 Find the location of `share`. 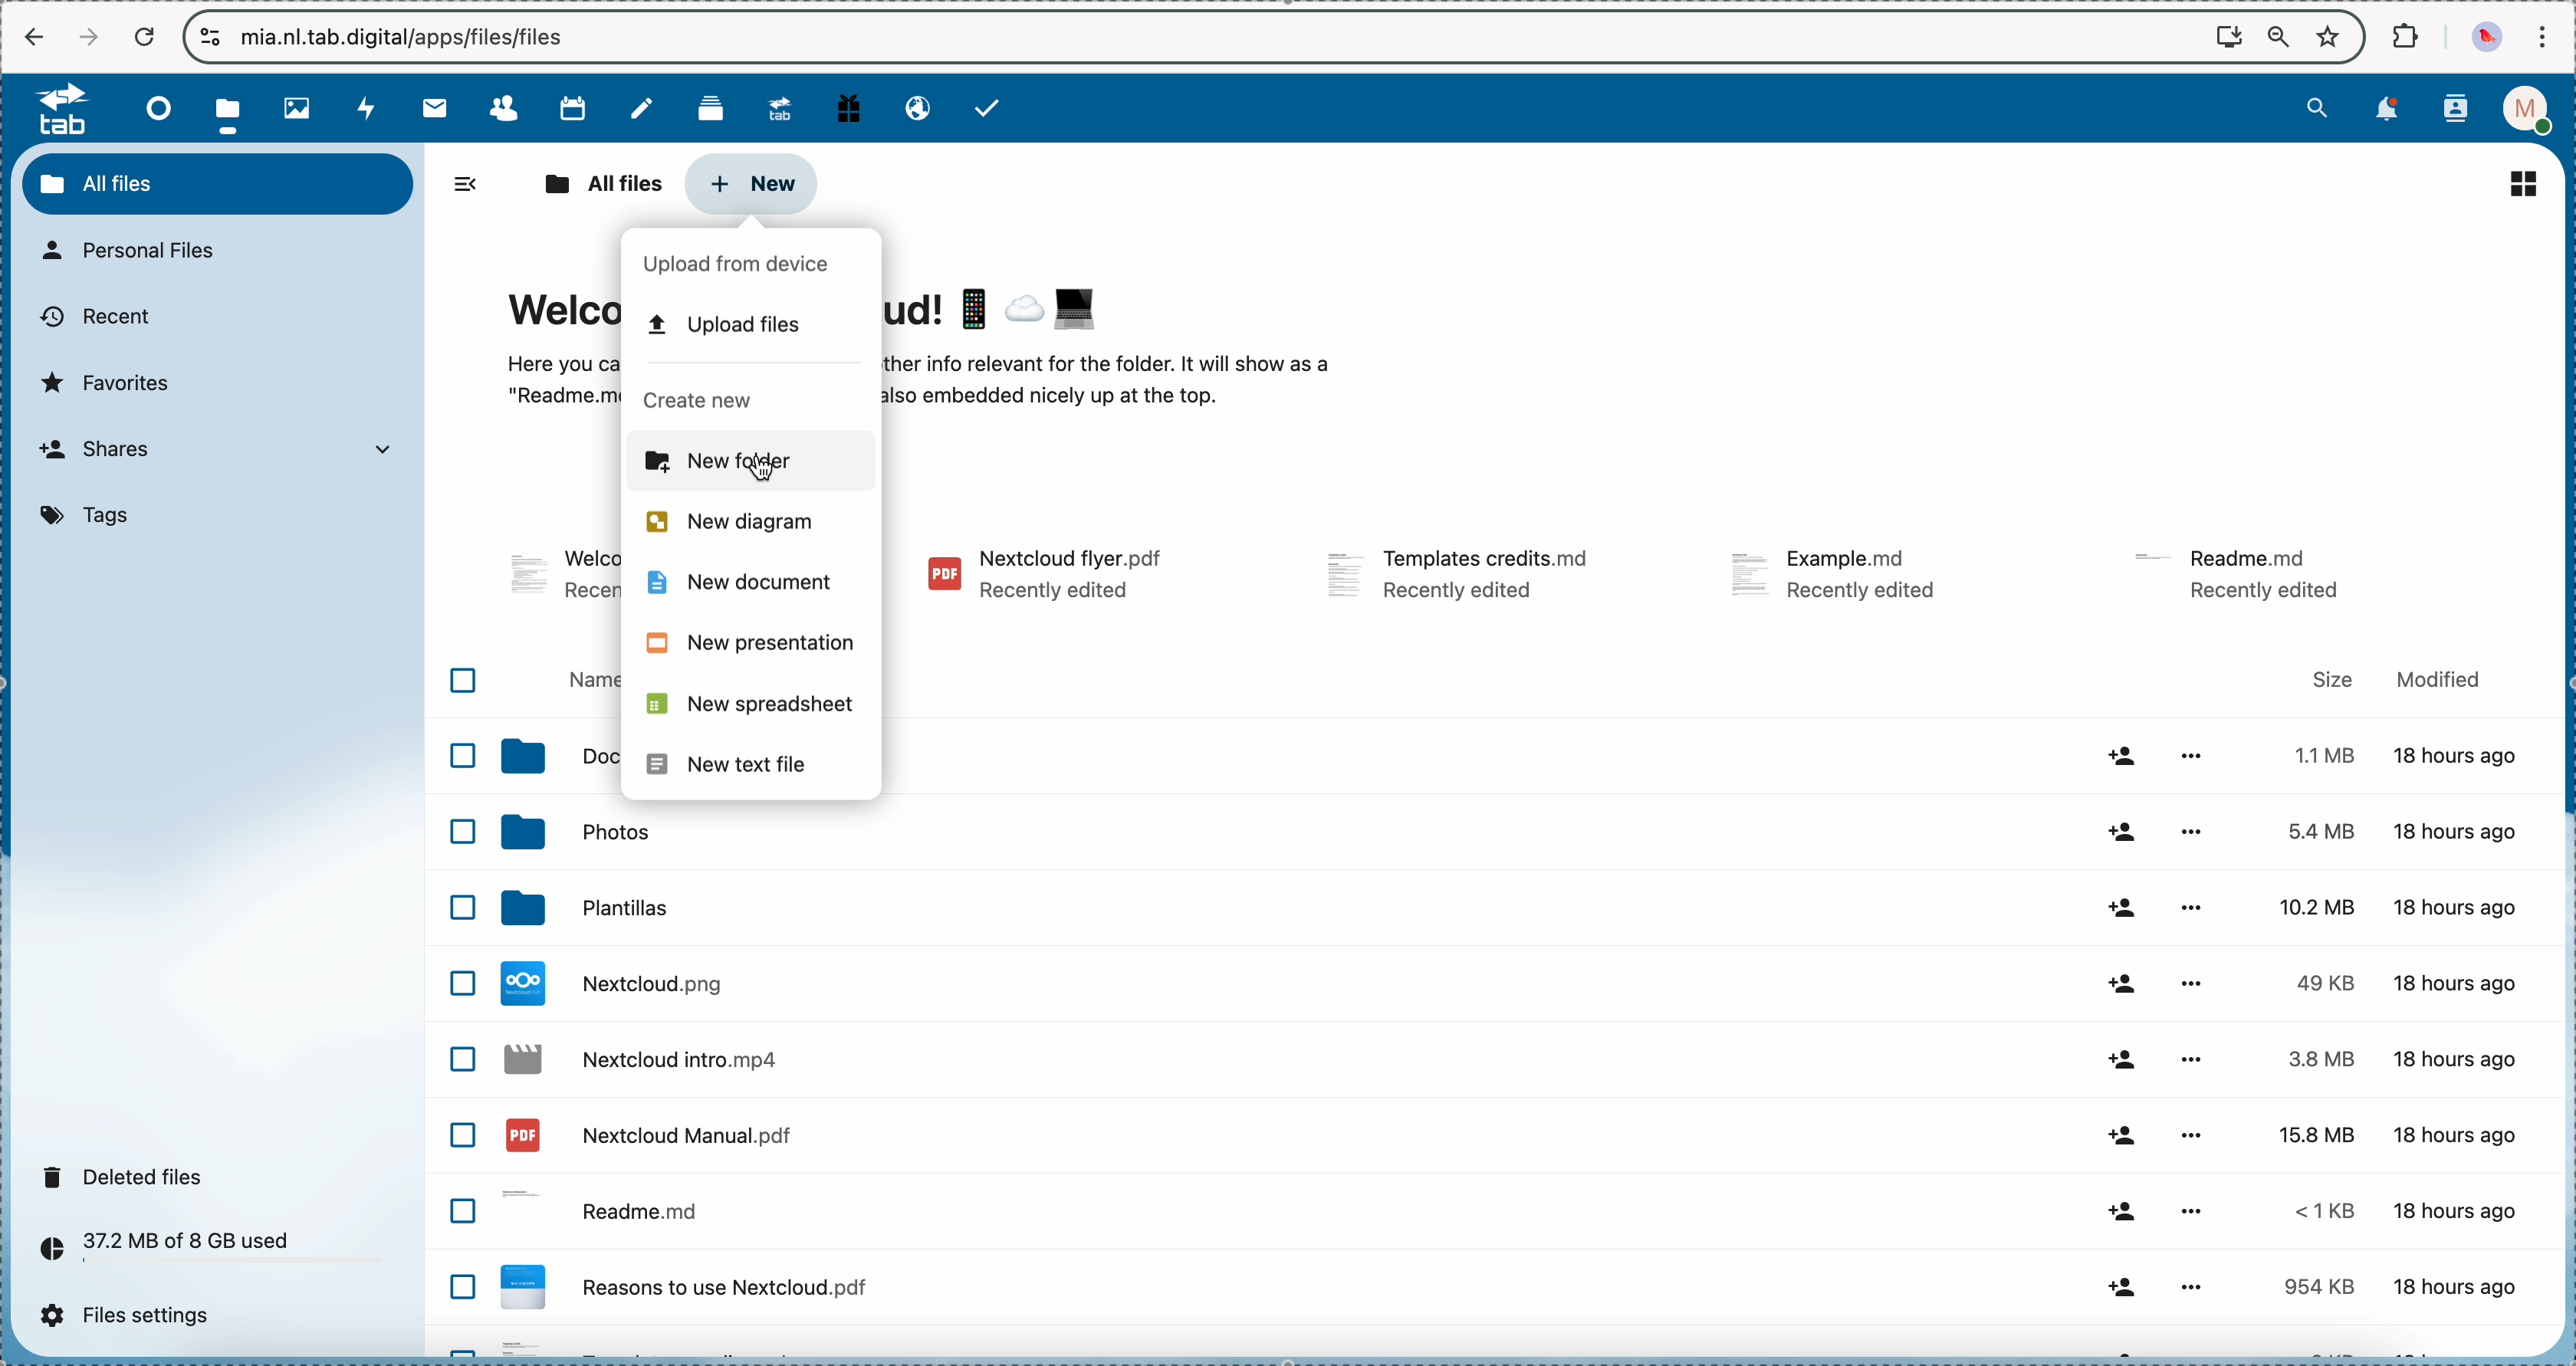

share is located at coordinates (2124, 1060).